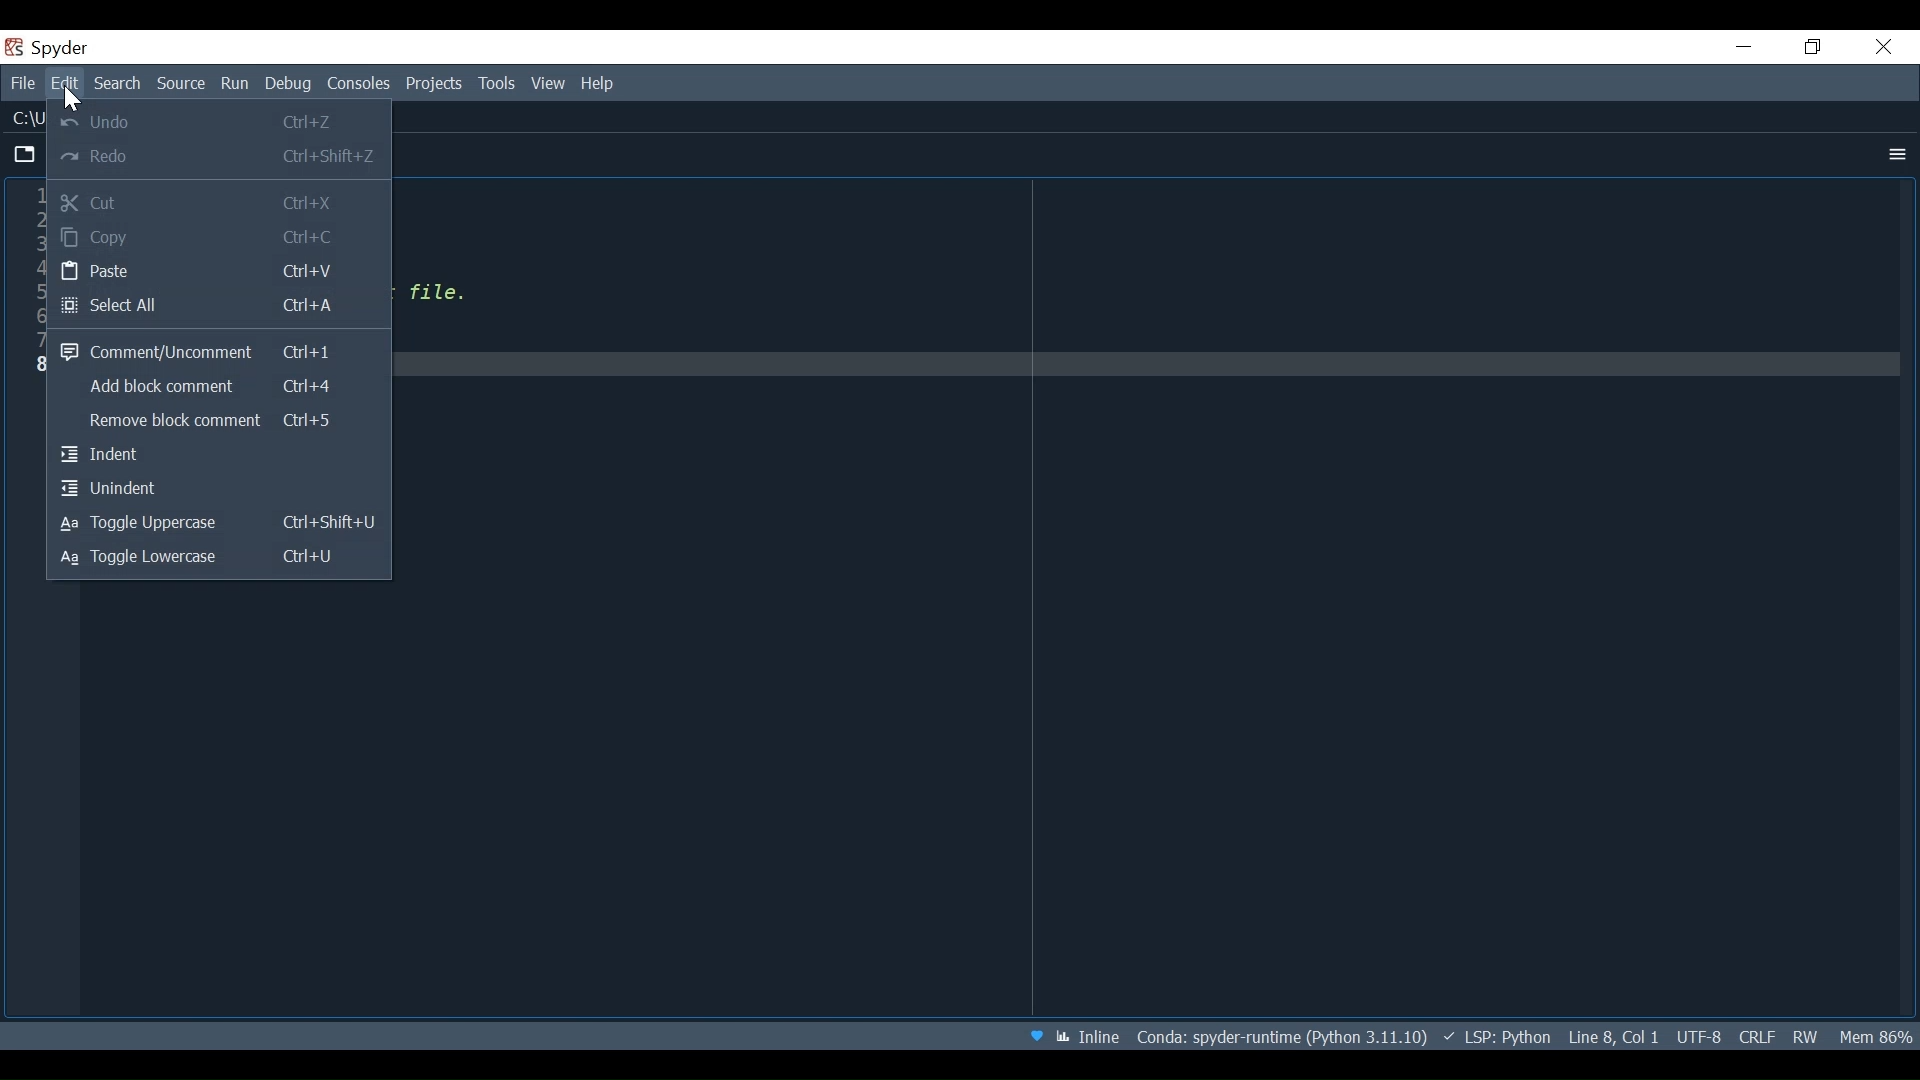 Image resolution: width=1920 pixels, height=1080 pixels. I want to click on Memory Usage, so click(1875, 1036).